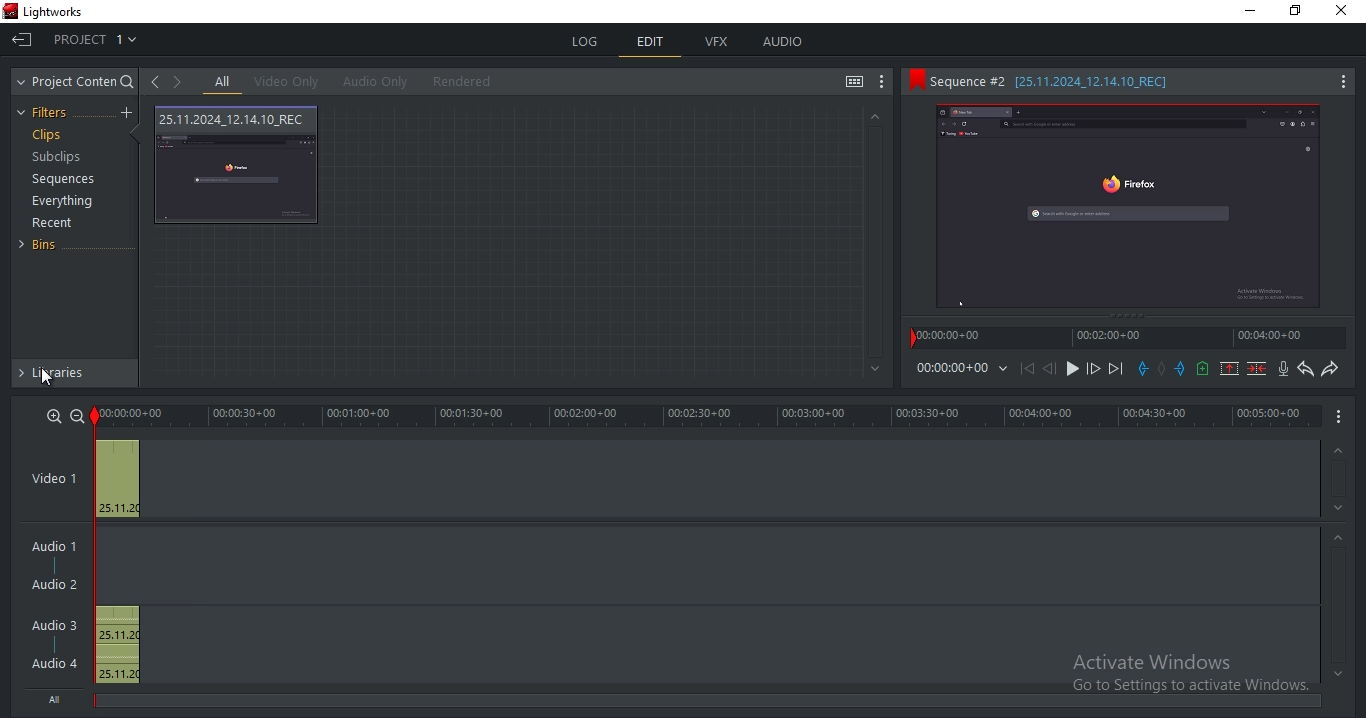 This screenshot has width=1366, height=718. Describe the element at coordinates (50, 136) in the screenshot. I see `clips` at that location.